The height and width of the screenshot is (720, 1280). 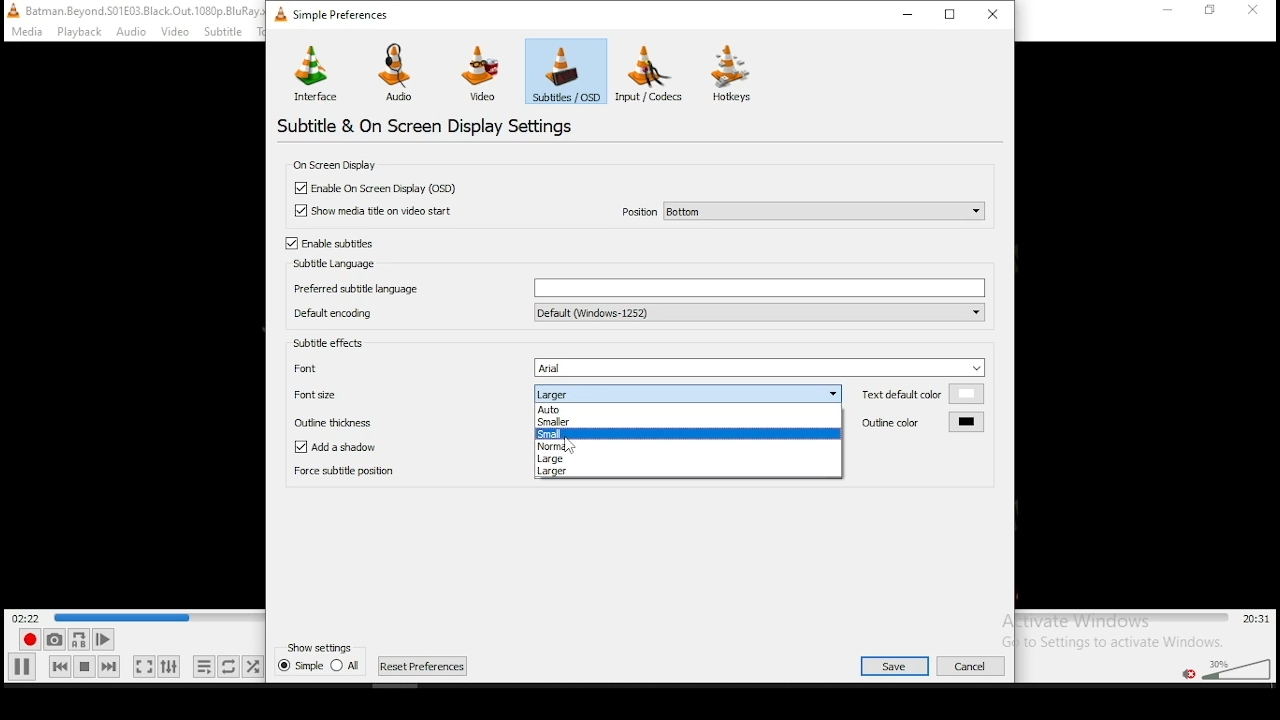 I want to click on input/codecs, so click(x=654, y=73).